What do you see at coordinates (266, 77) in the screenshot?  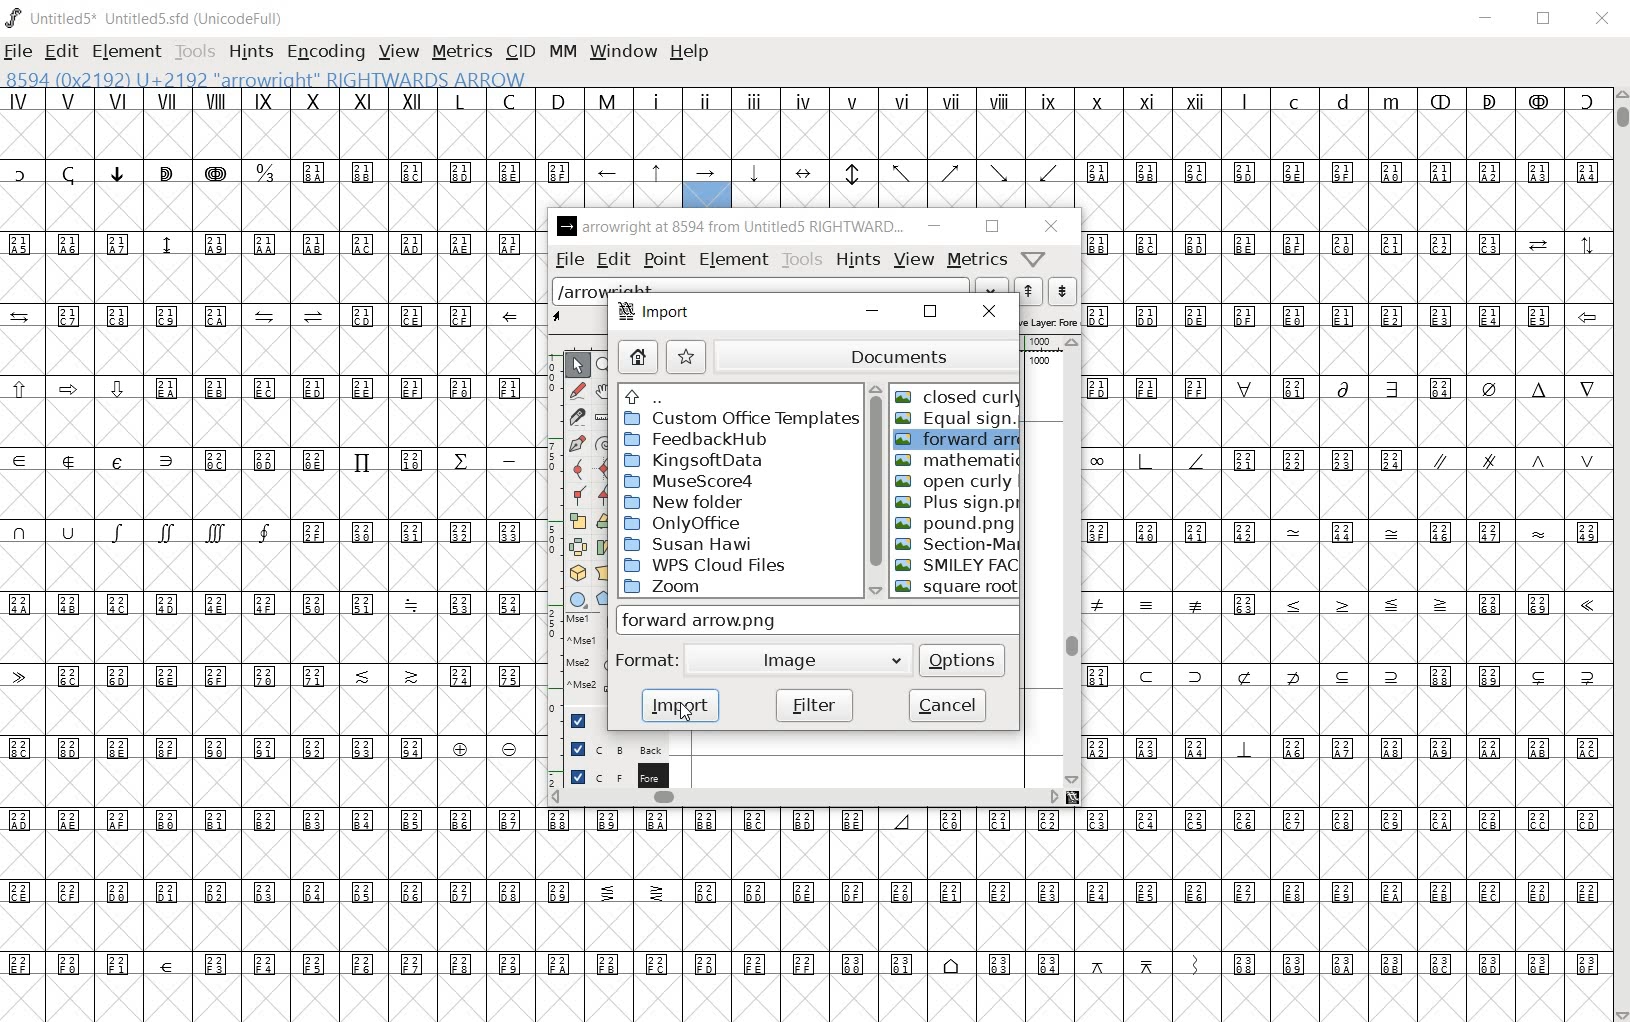 I see `8594 (0x2192) U+2192 "arrowright" RIGHTWARDS ARROW` at bounding box center [266, 77].